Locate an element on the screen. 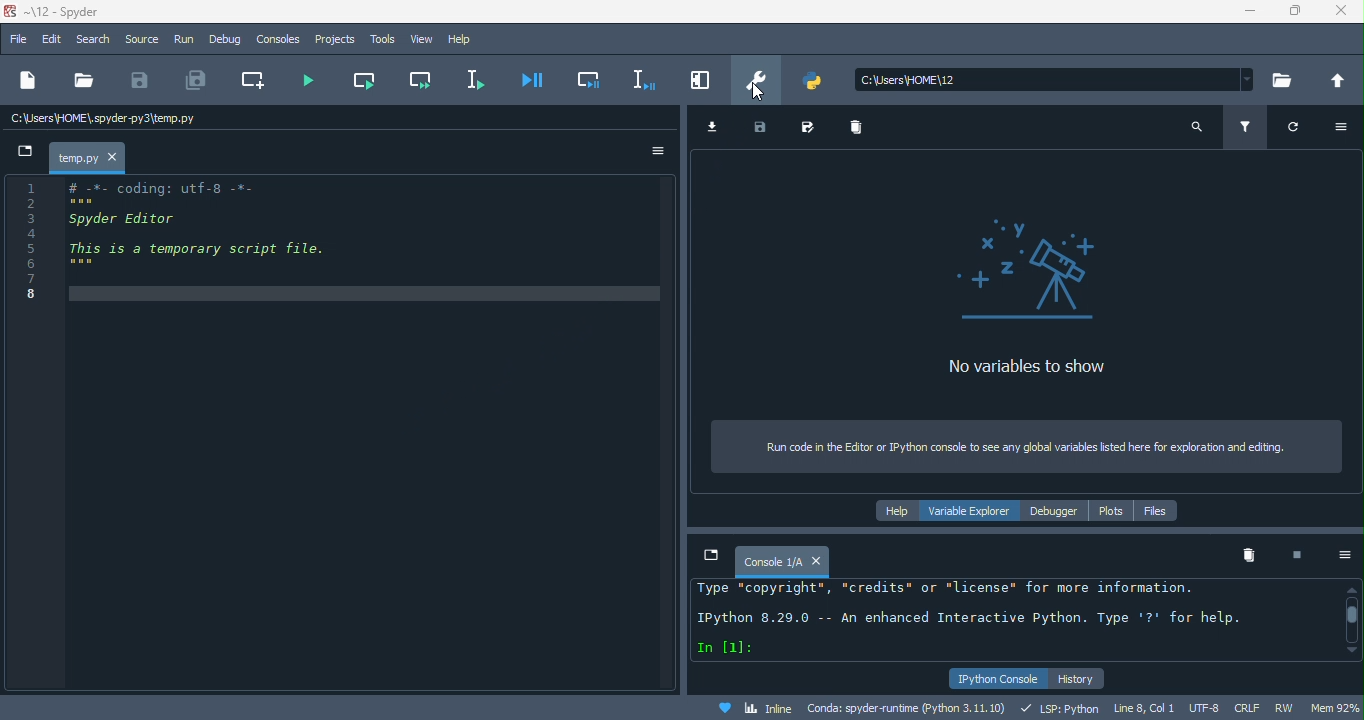  search is located at coordinates (92, 41).